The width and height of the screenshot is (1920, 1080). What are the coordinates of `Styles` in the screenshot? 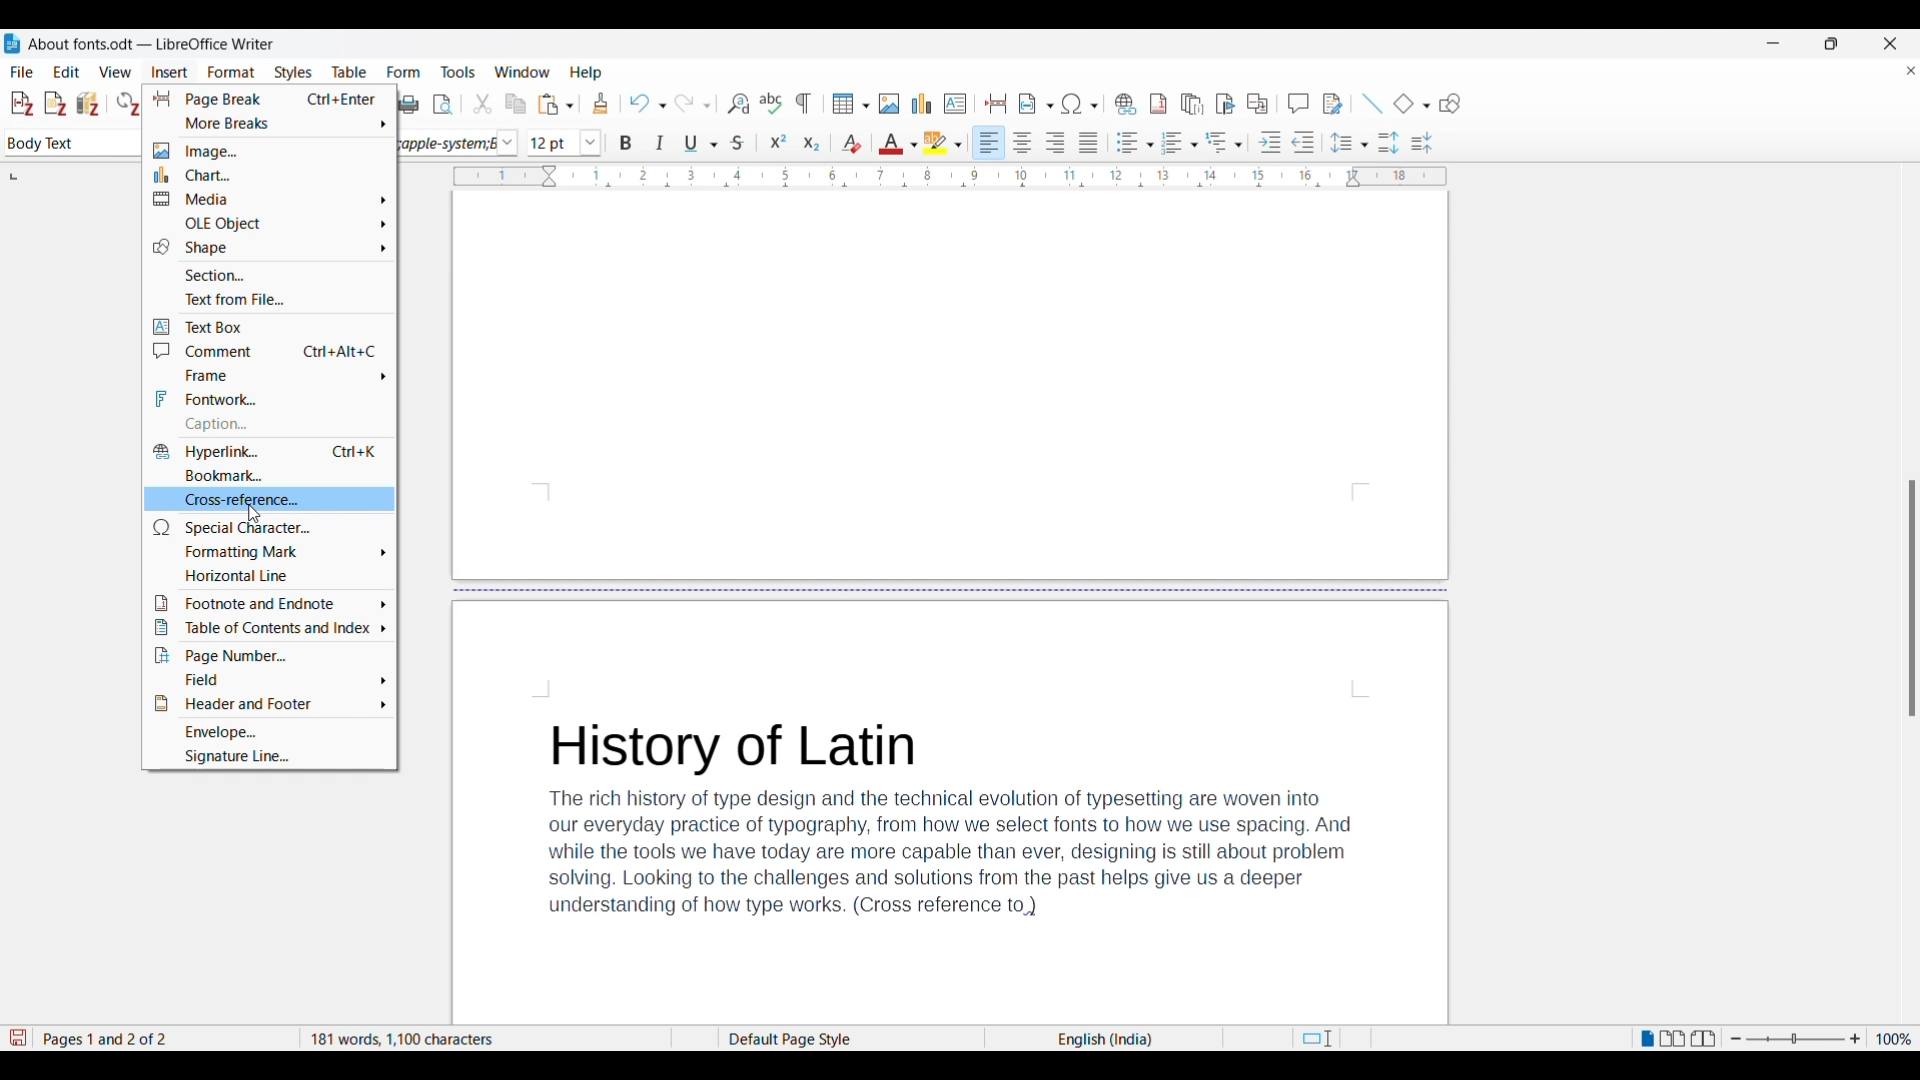 It's located at (296, 73).